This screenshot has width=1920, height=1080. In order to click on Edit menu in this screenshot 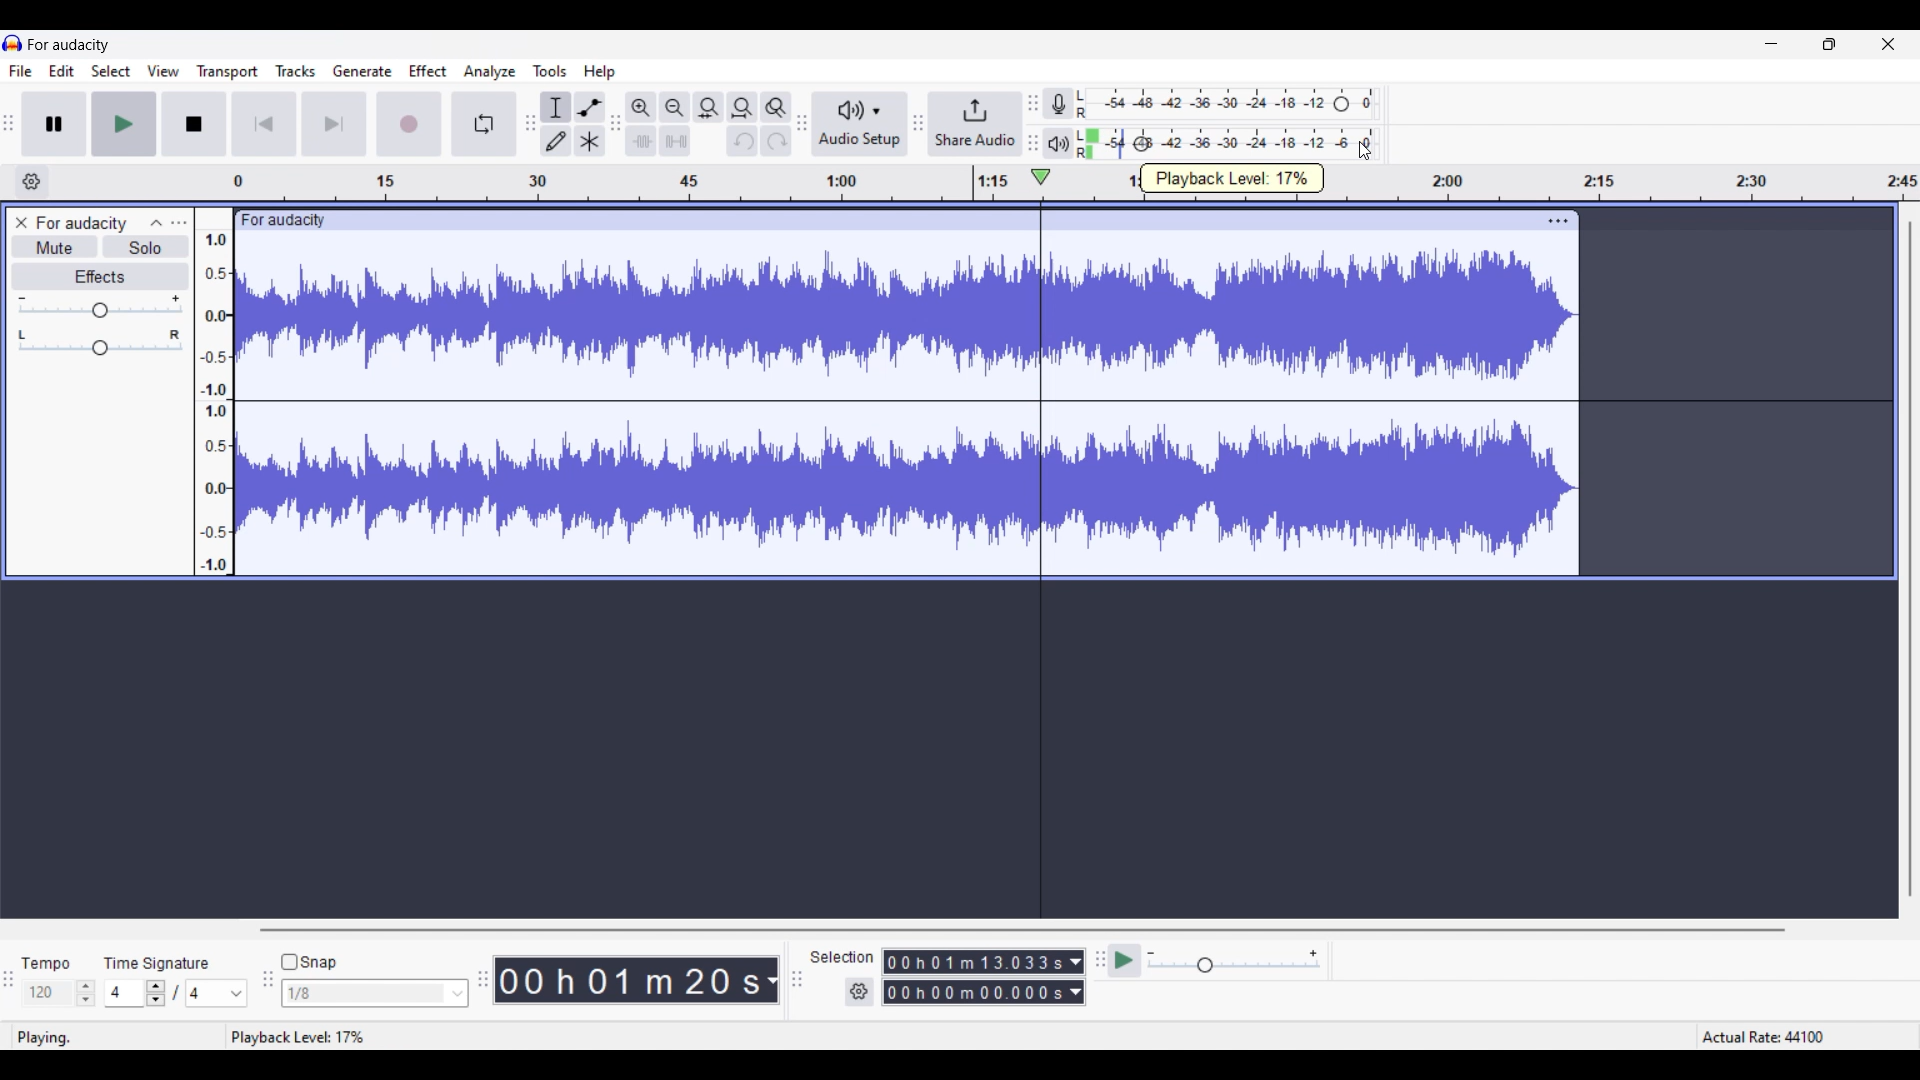, I will do `click(62, 70)`.